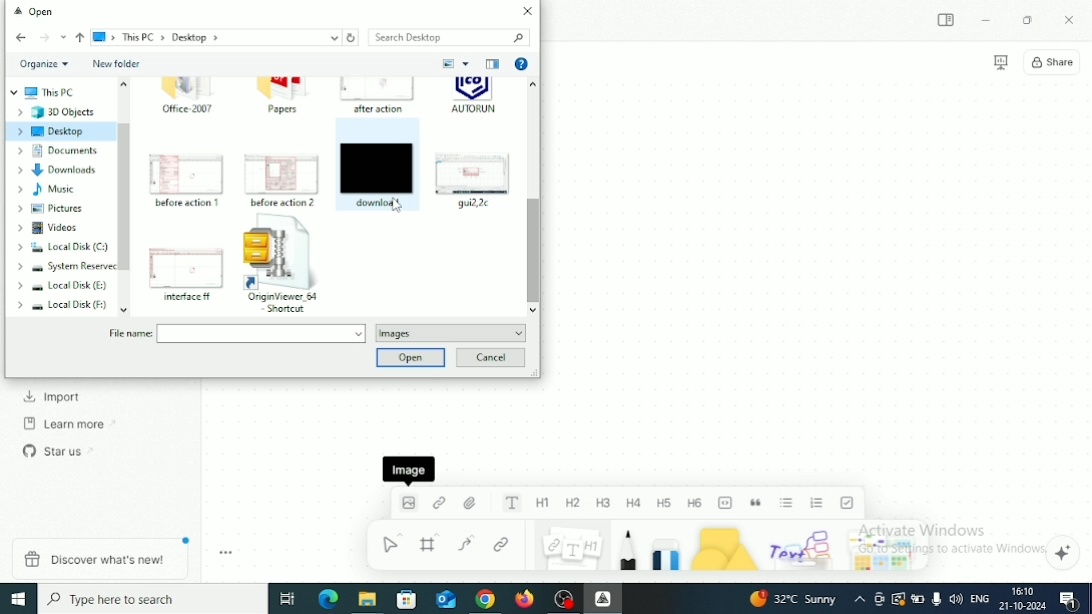 This screenshot has width=1092, height=614. Describe the element at coordinates (51, 190) in the screenshot. I see `Music` at that location.